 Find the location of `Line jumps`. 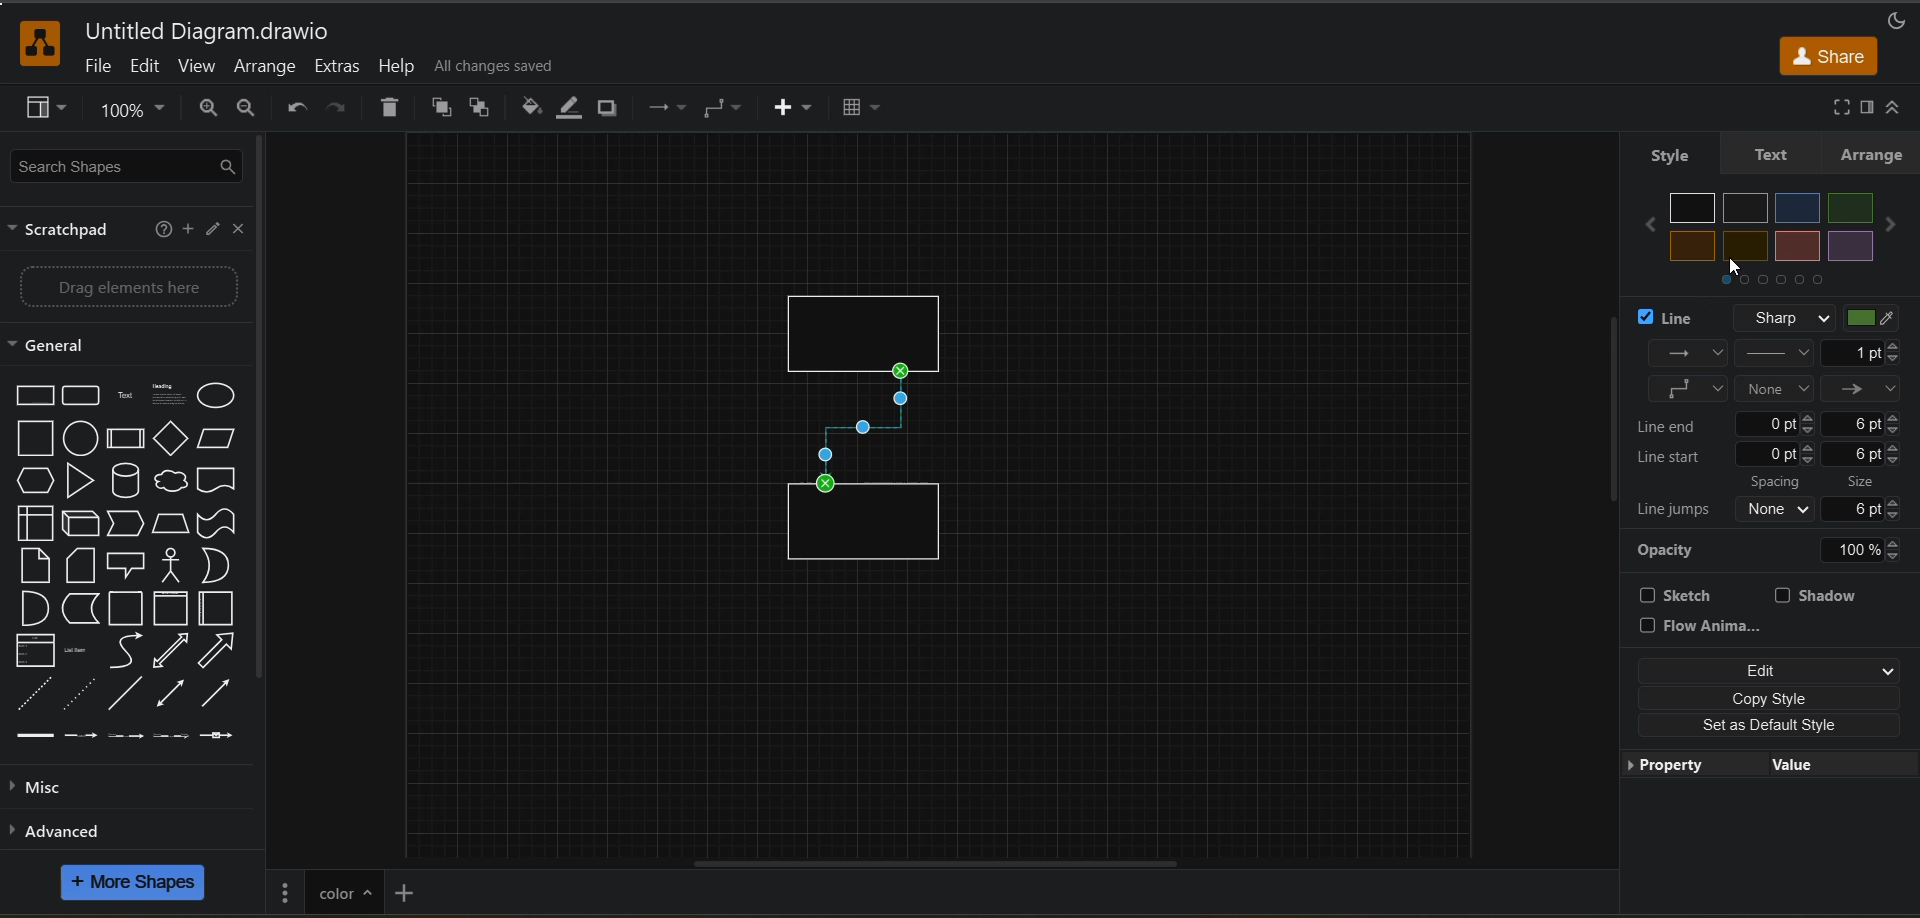

Line jumps is located at coordinates (1674, 511).